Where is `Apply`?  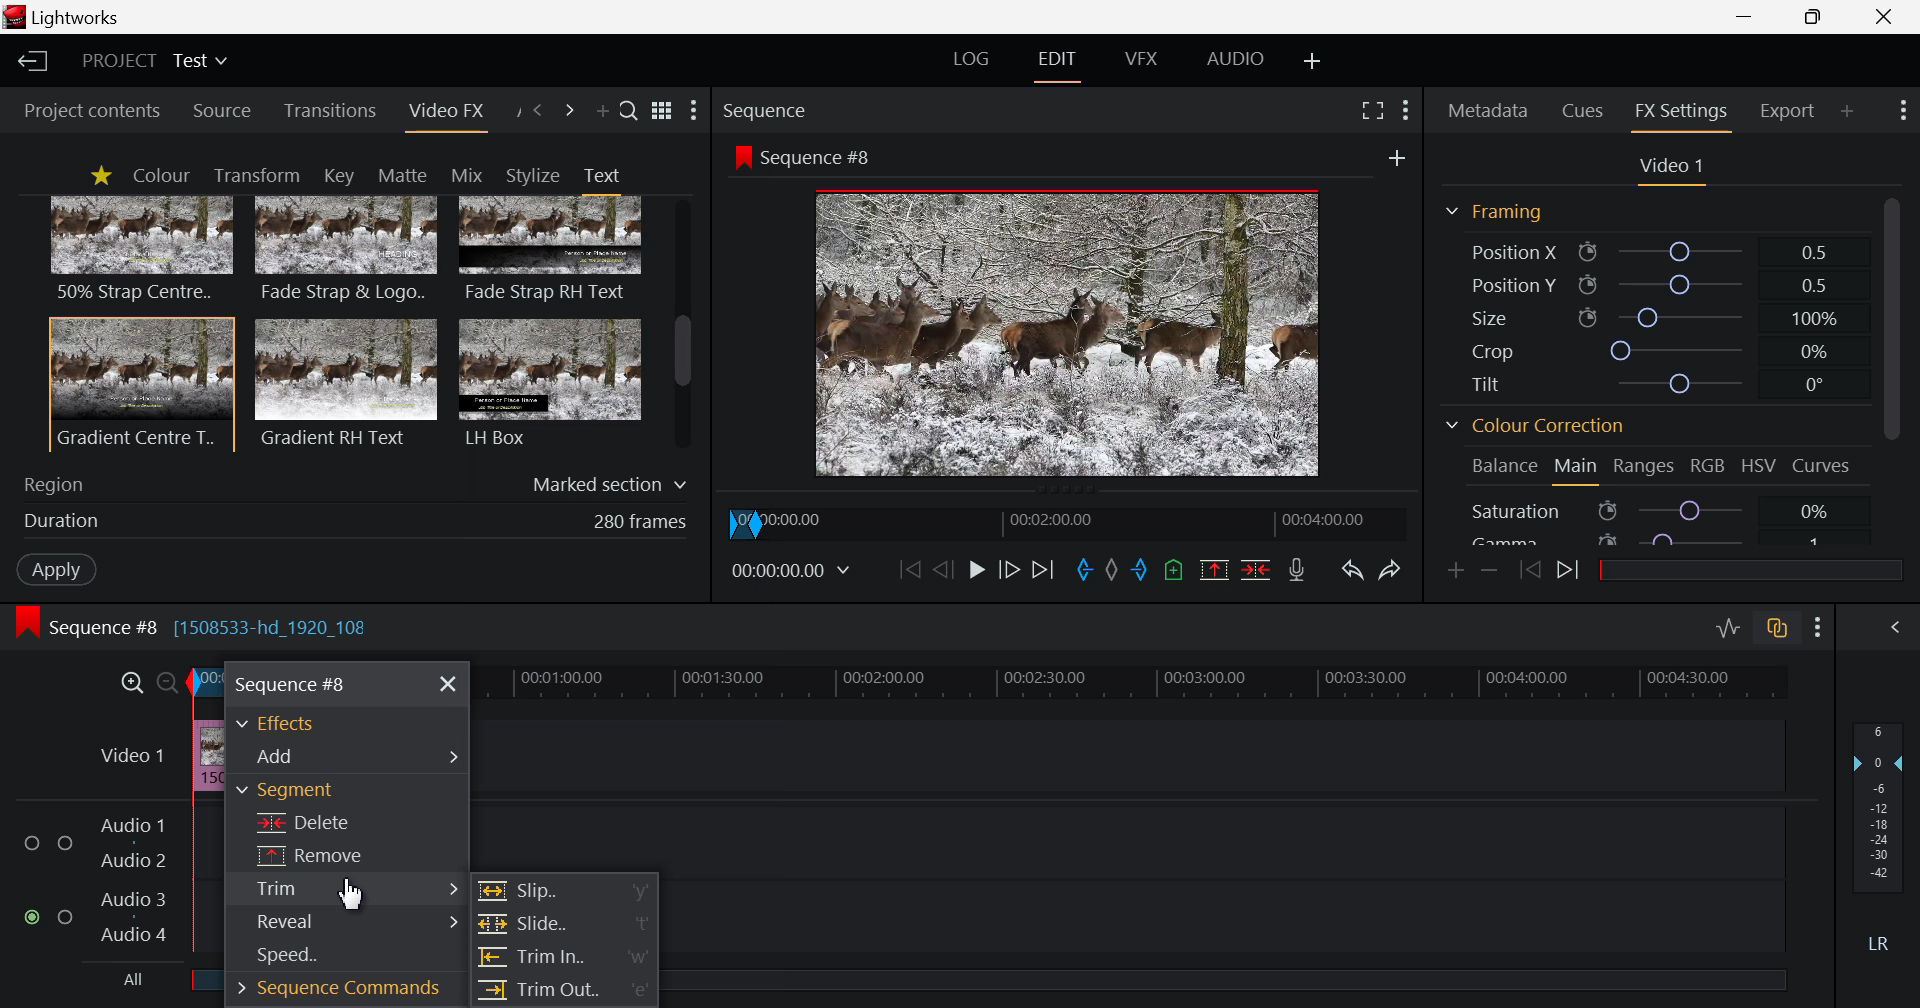
Apply is located at coordinates (52, 567).